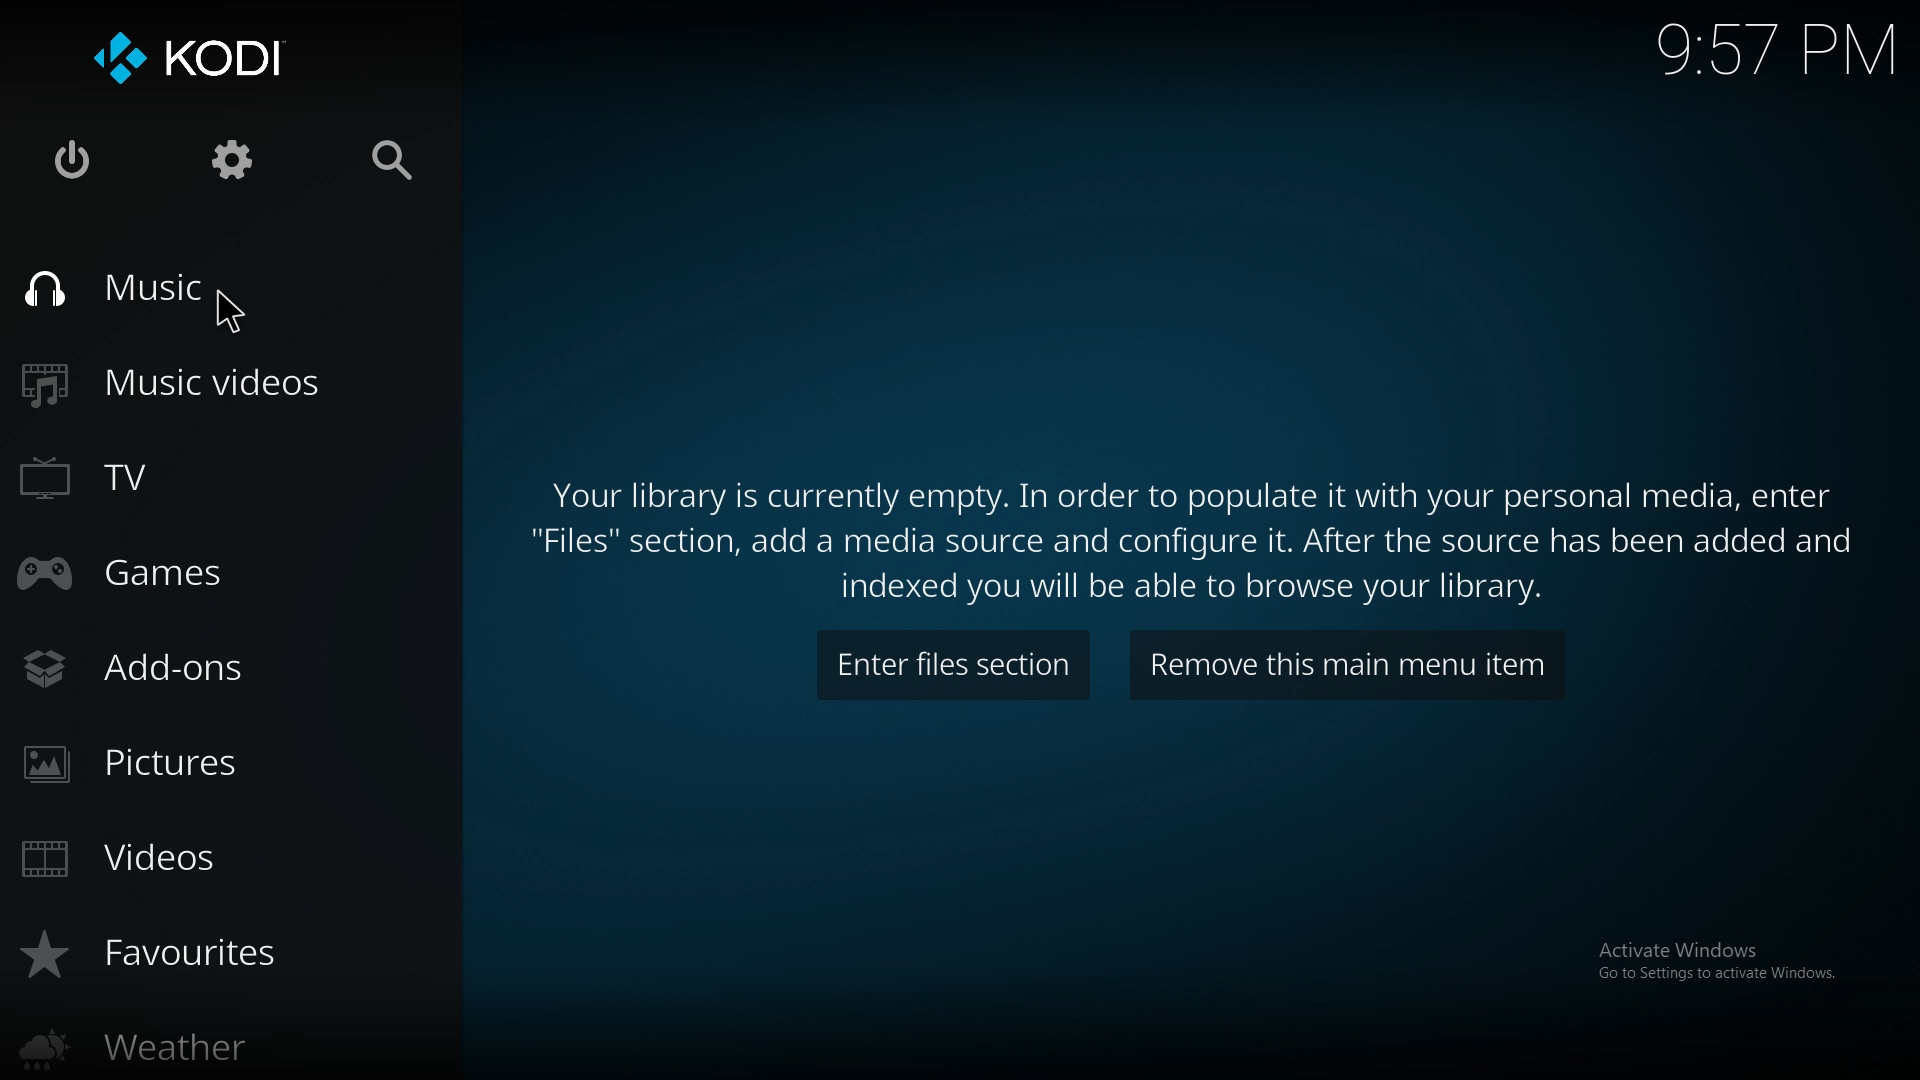 The image size is (1920, 1080). Describe the element at coordinates (199, 63) in the screenshot. I see `kodi` at that location.